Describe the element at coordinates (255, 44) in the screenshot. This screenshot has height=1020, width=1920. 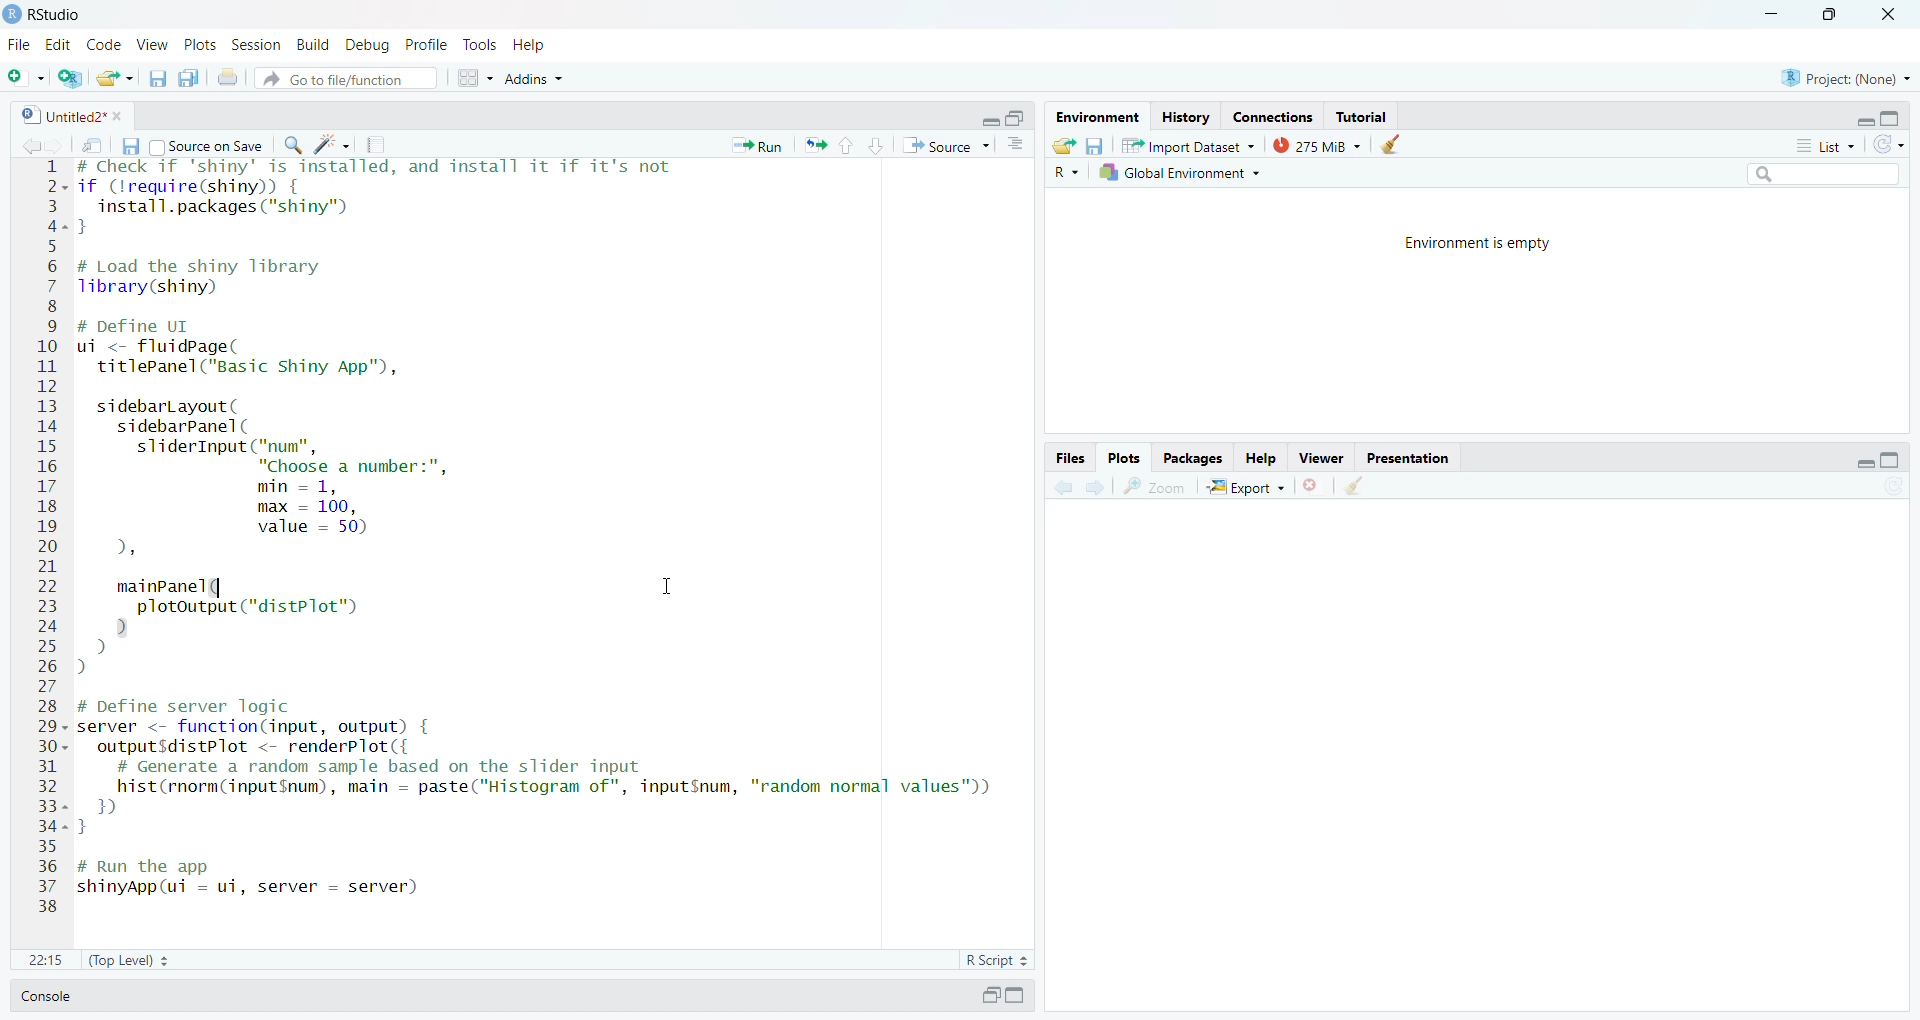
I see `Session` at that location.